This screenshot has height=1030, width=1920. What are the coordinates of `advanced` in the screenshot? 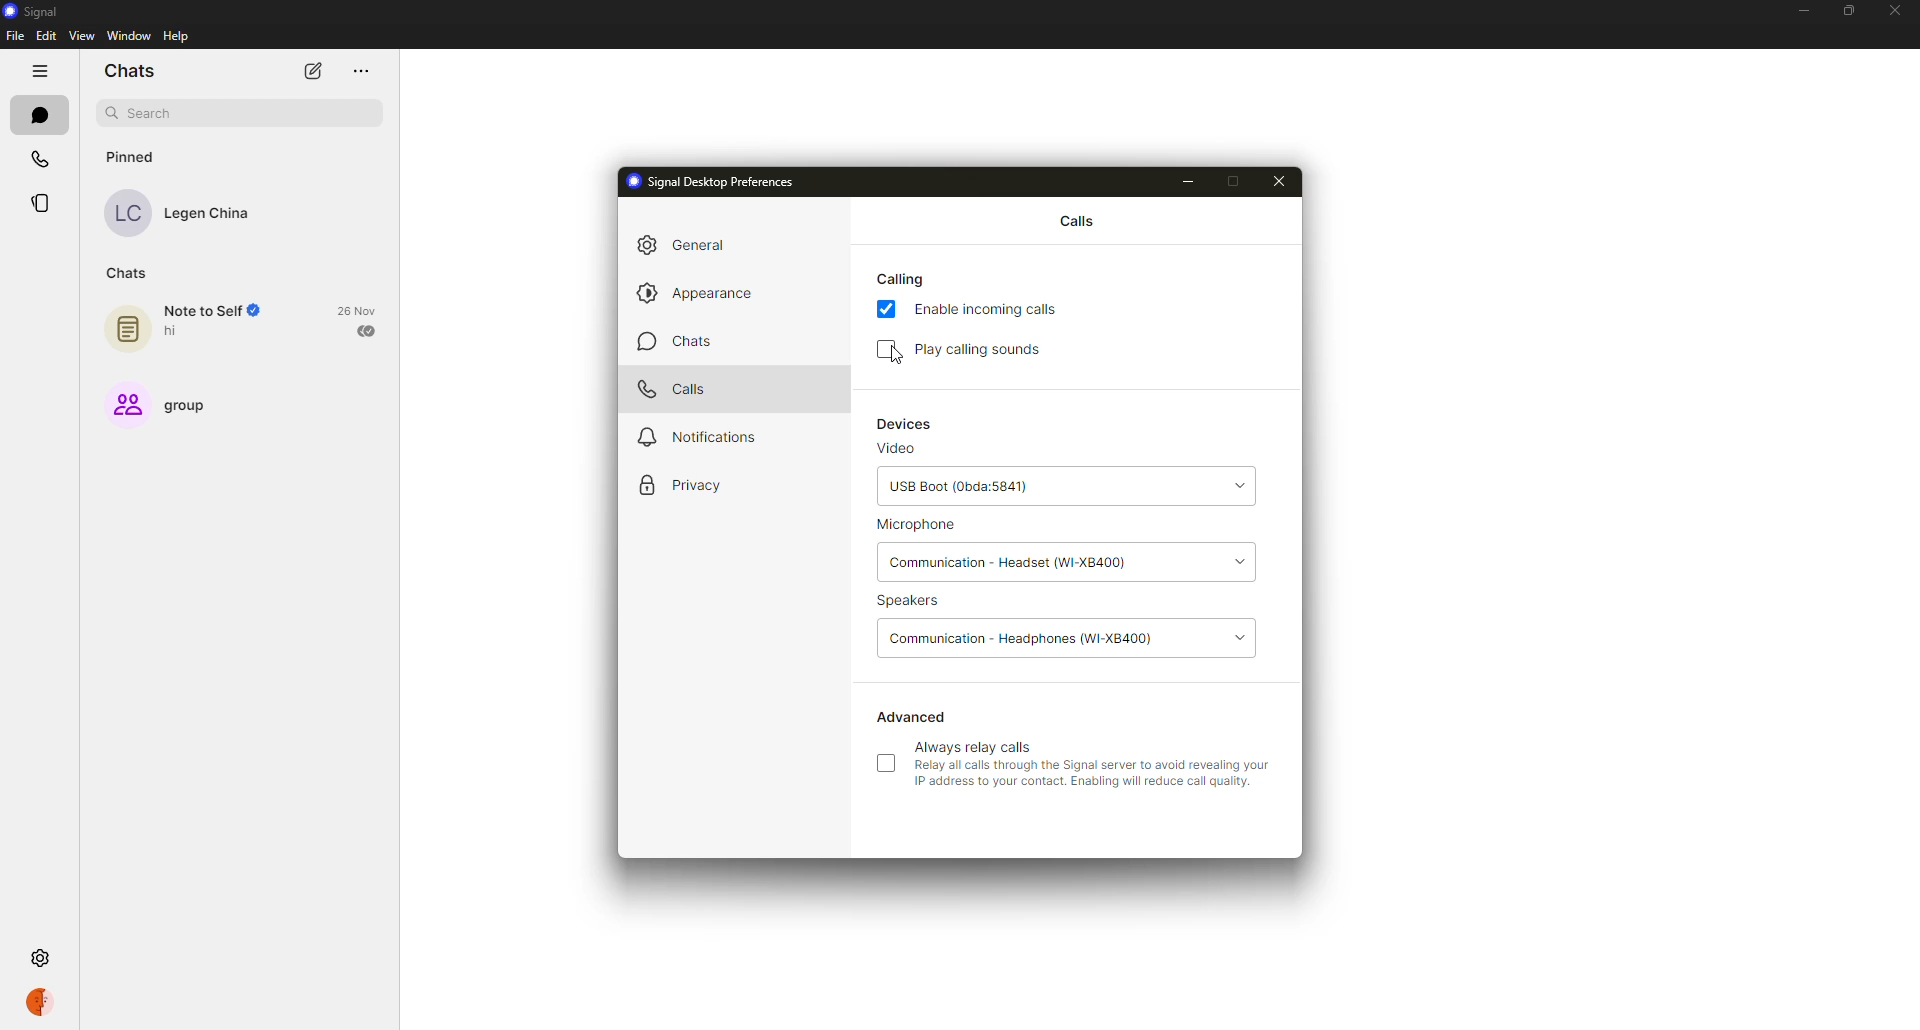 It's located at (915, 717).